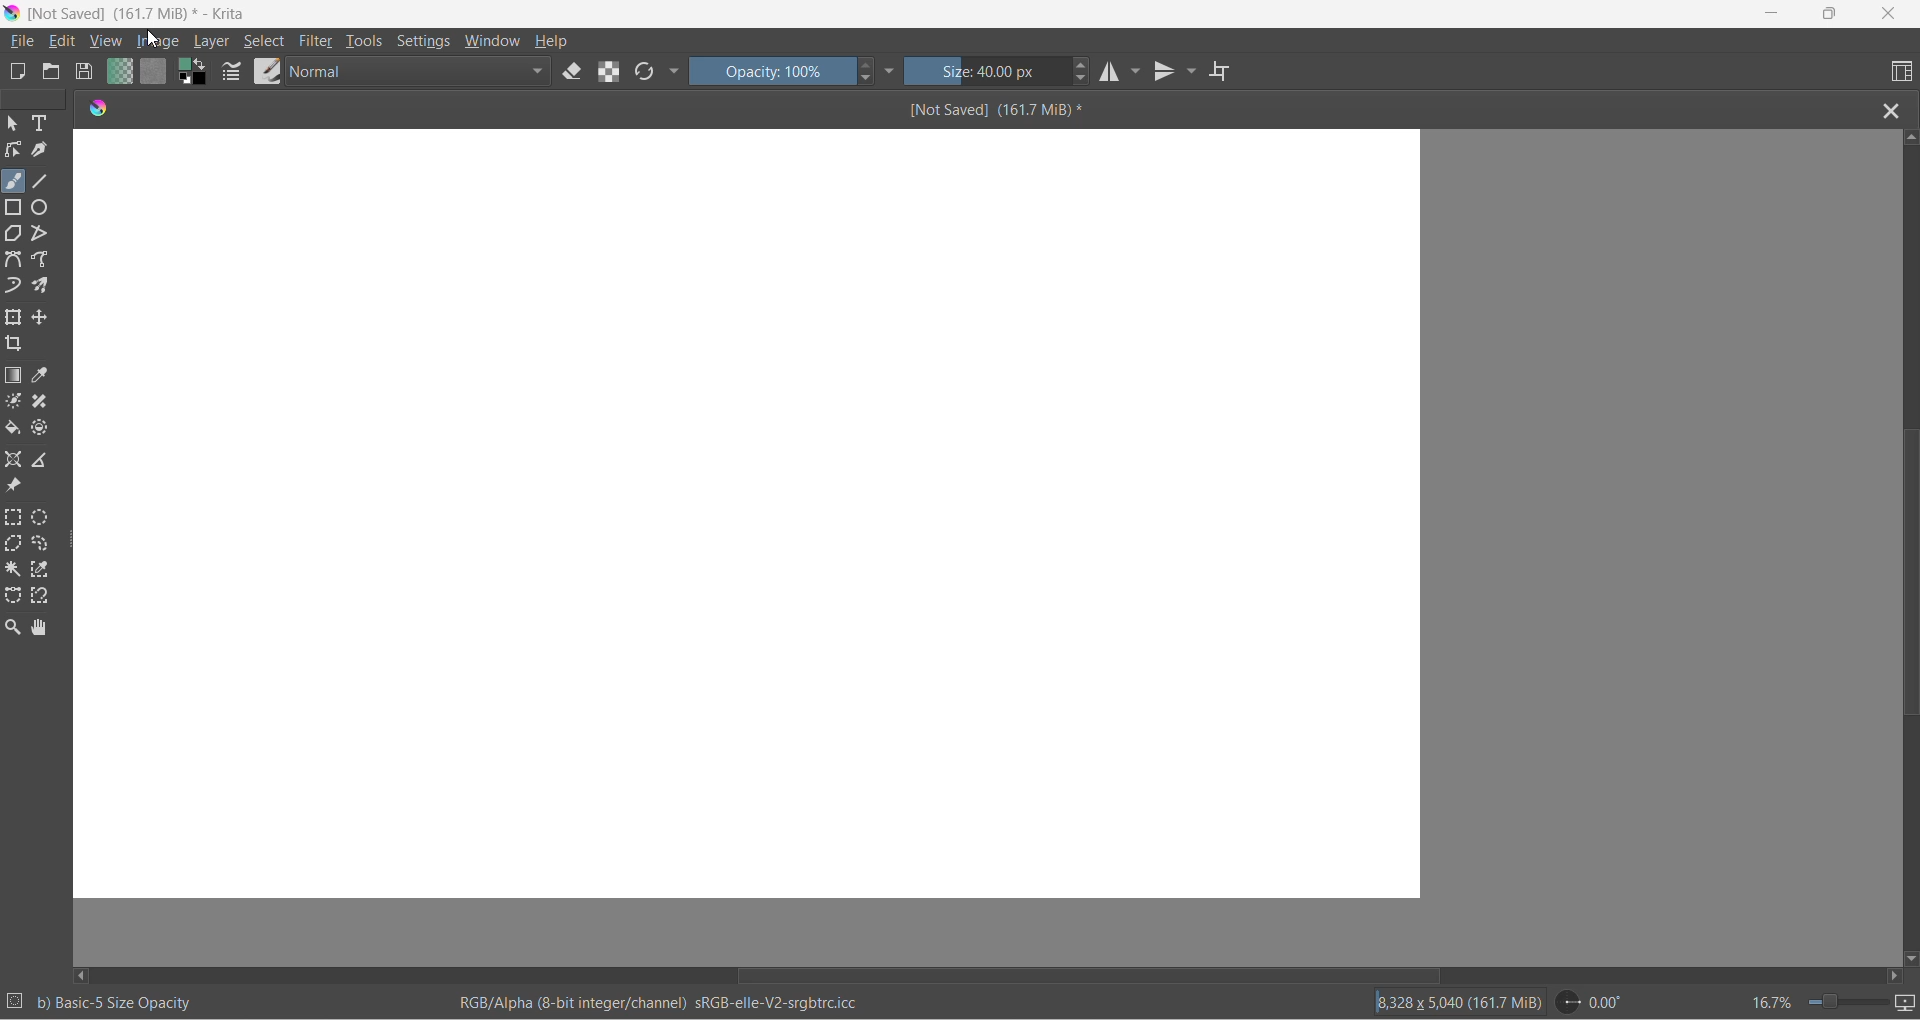 The width and height of the screenshot is (1920, 1020). What do you see at coordinates (40, 150) in the screenshot?
I see `calligraphy` at bounding box center [40, 150].